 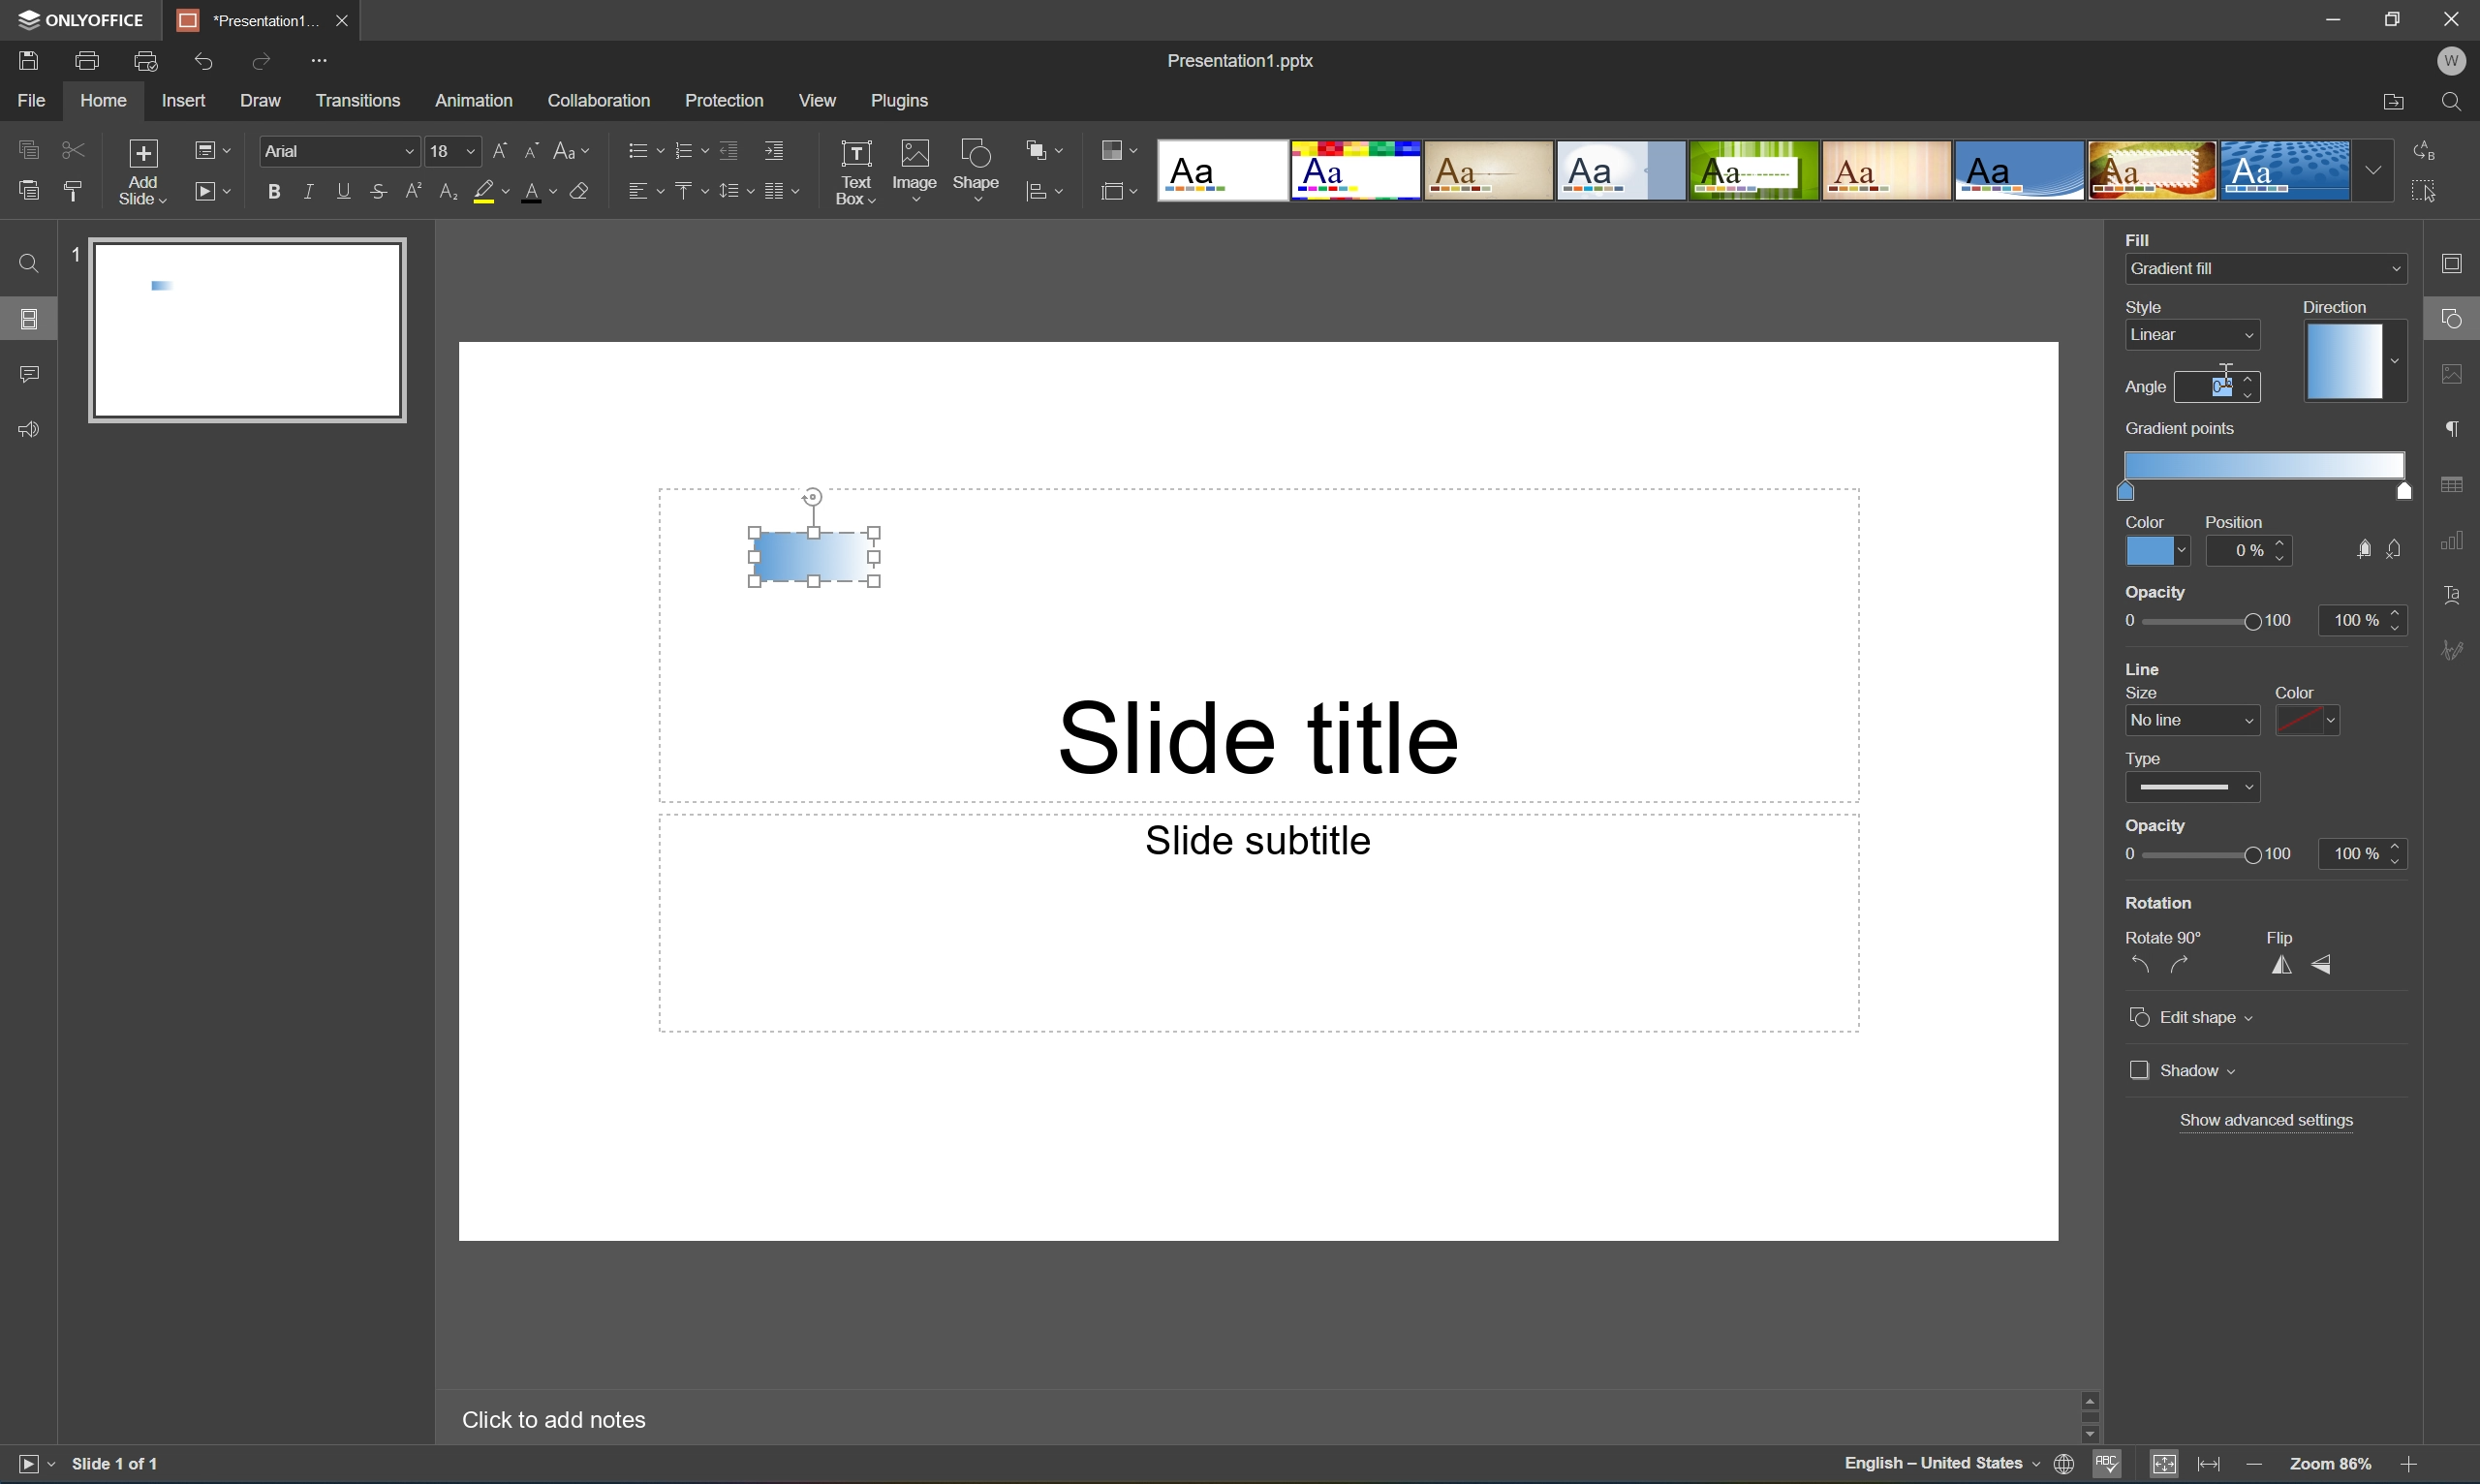 What do you see at coordinates (2404, 1412) in the screenshot?
I see `Scroll Bar` at bounding box center [2404, 1412].